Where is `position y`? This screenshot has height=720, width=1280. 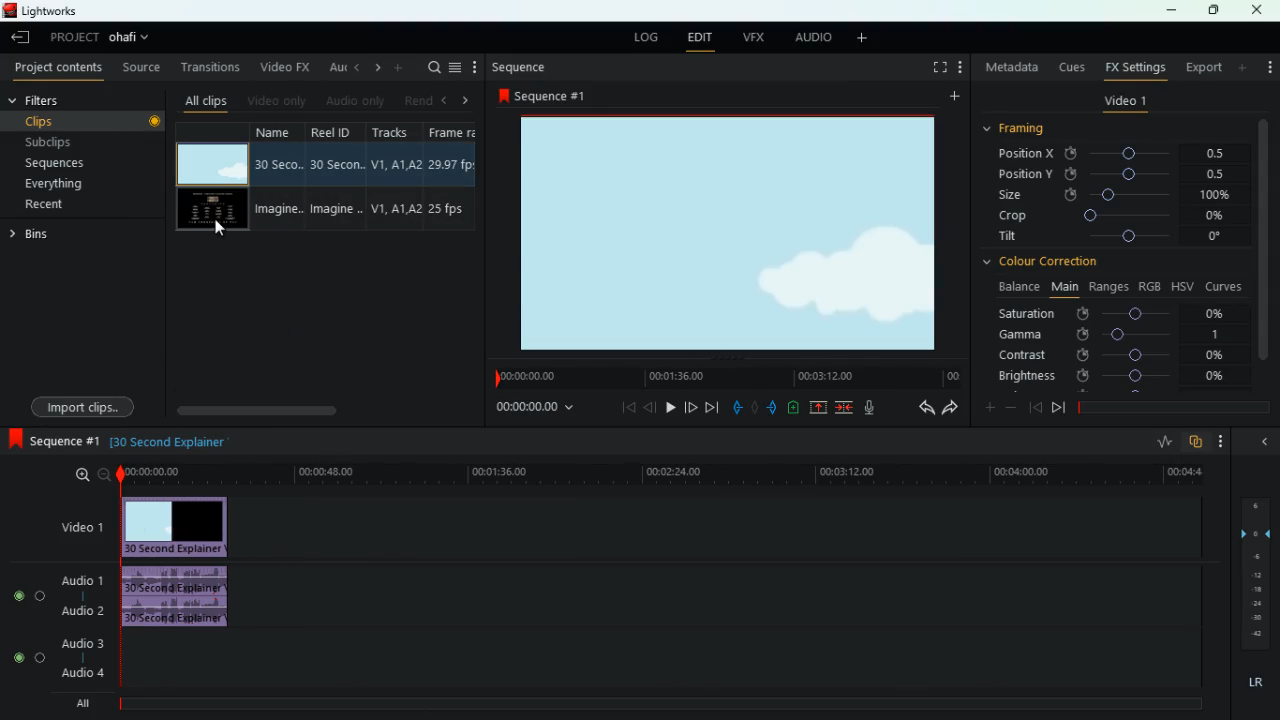 position y is located at coordinates (1121, 173).